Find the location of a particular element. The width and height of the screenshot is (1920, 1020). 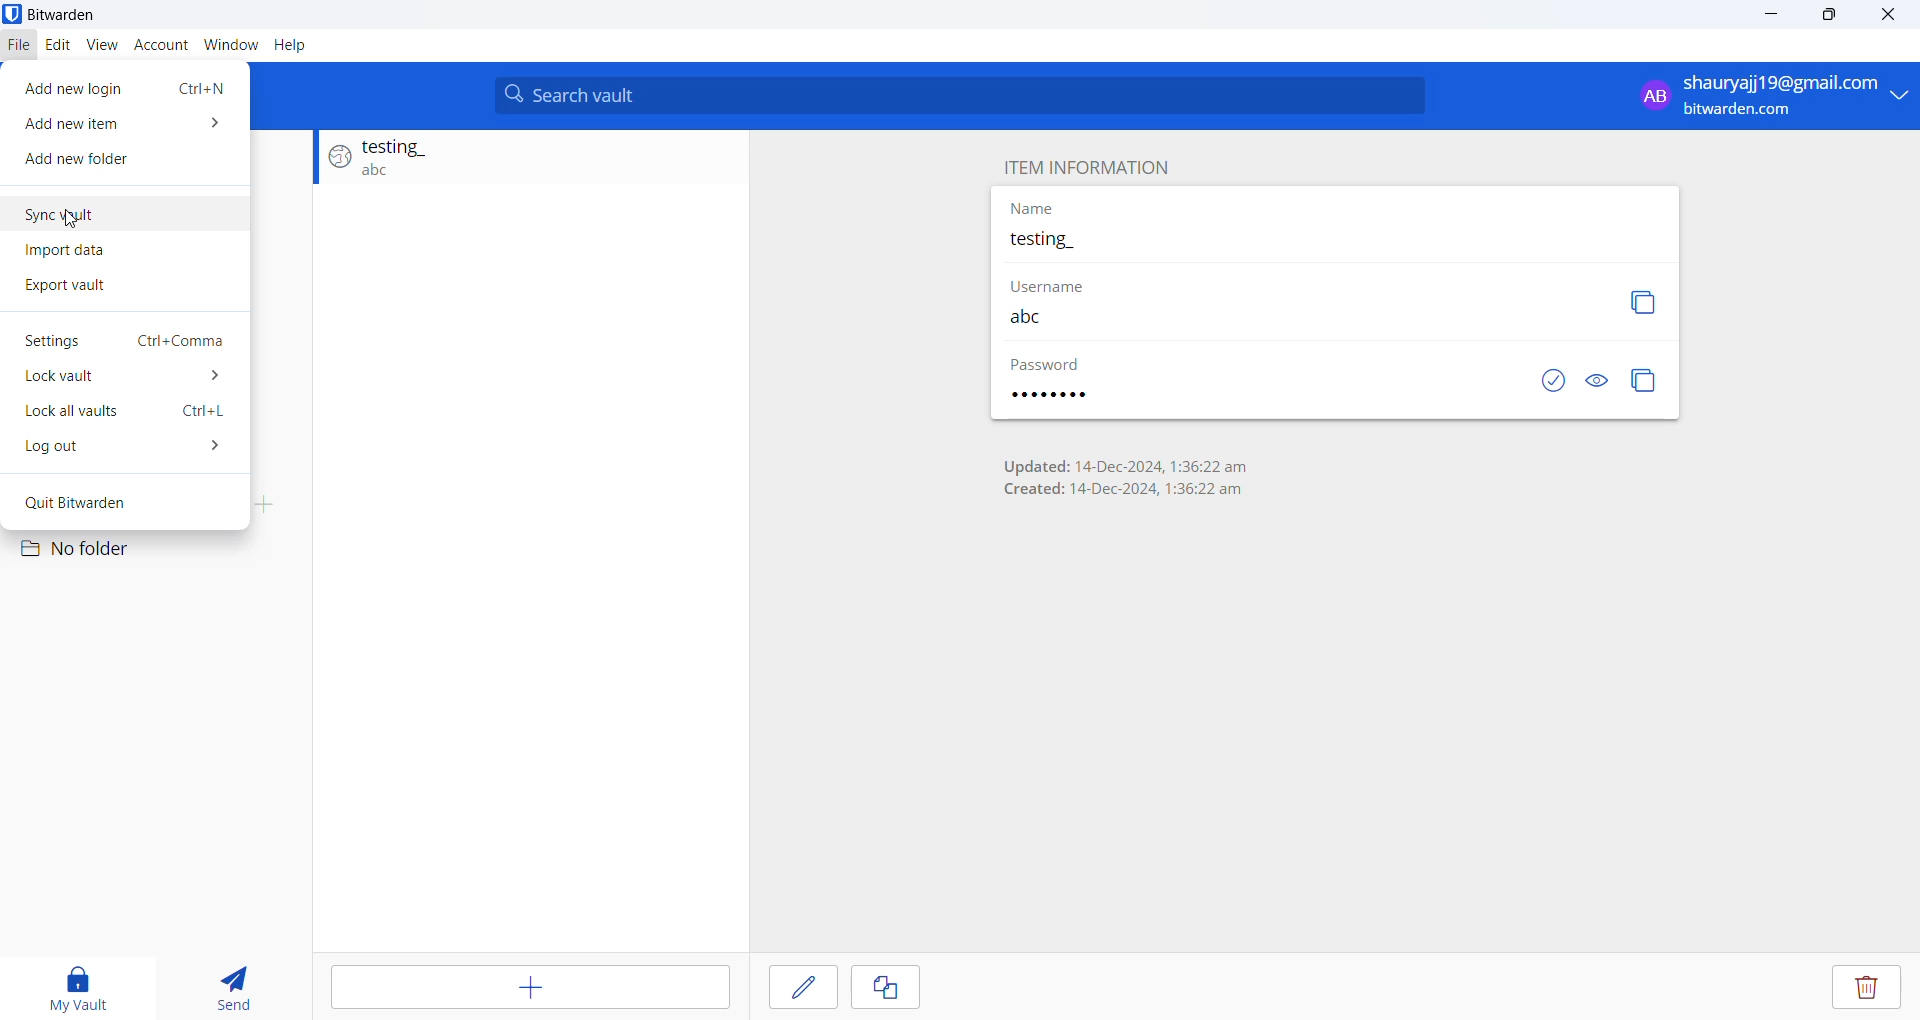

Password hidden is located at coordinates (1047, 366).